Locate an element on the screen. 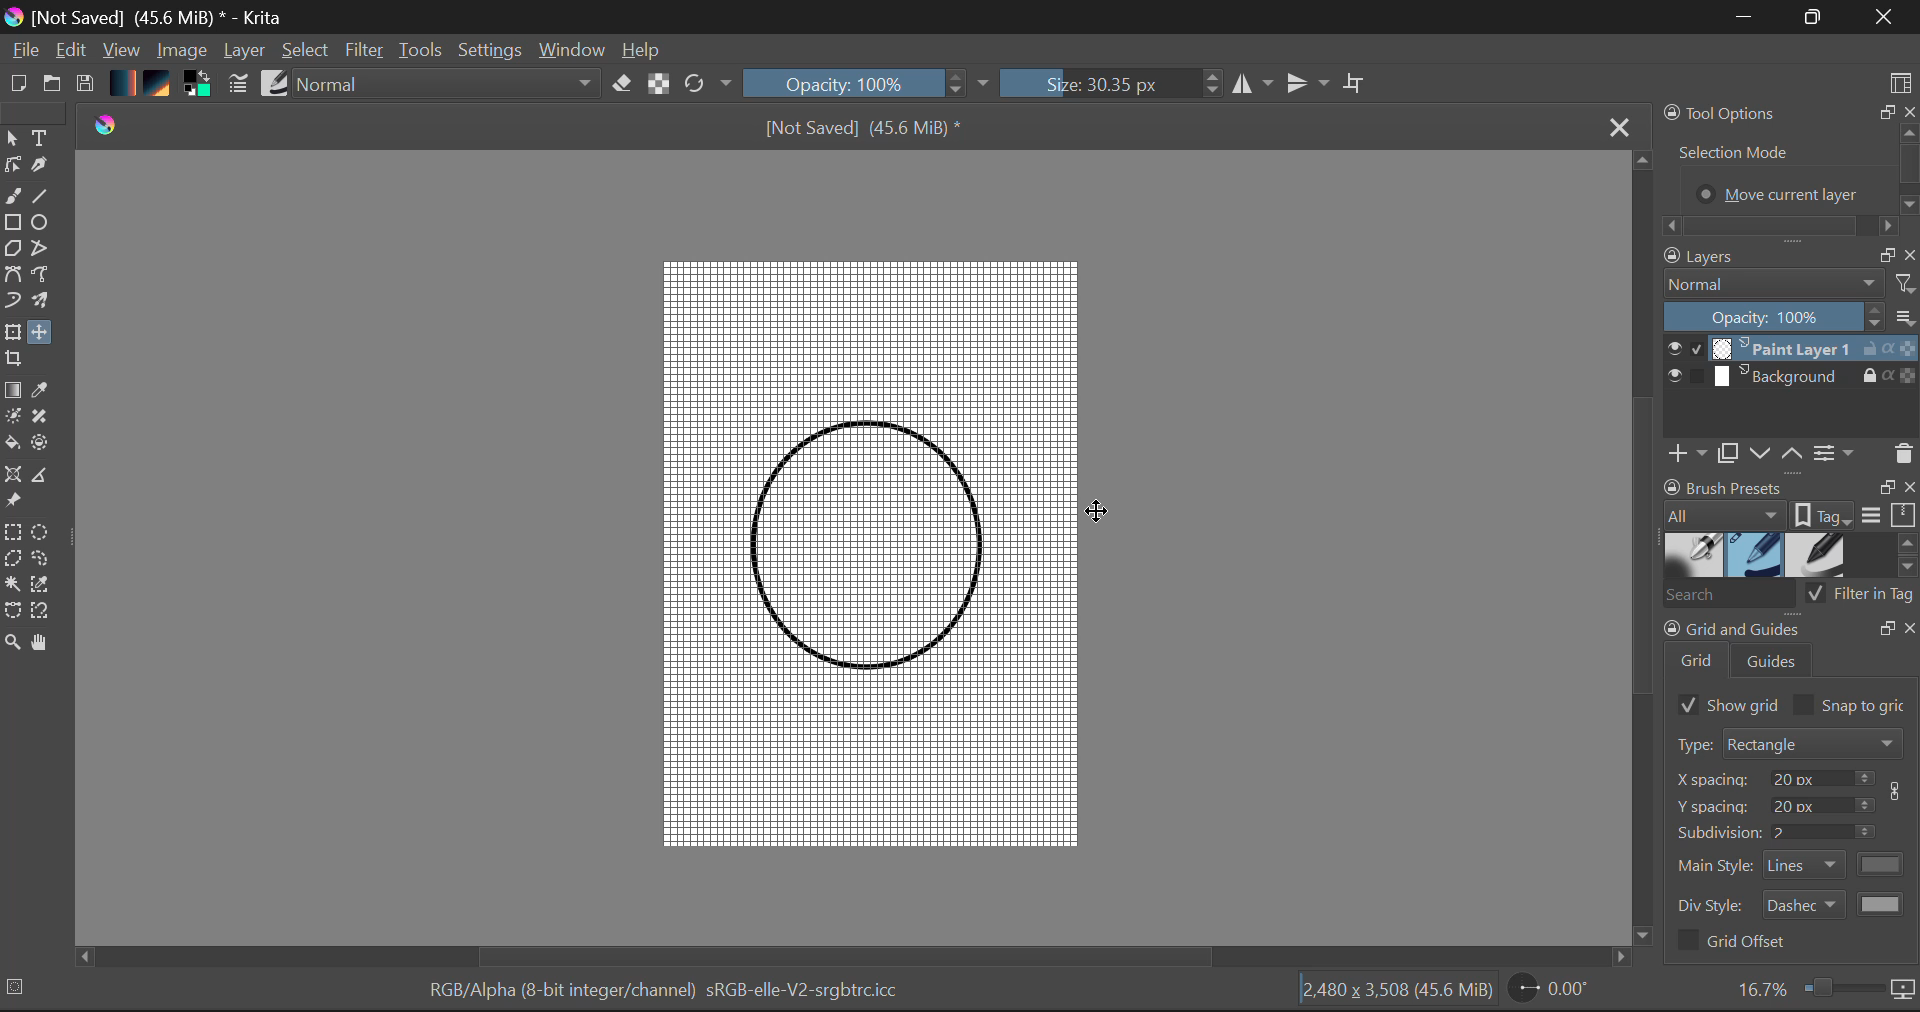  Snap to grid is located at coordinates (1854, 705).